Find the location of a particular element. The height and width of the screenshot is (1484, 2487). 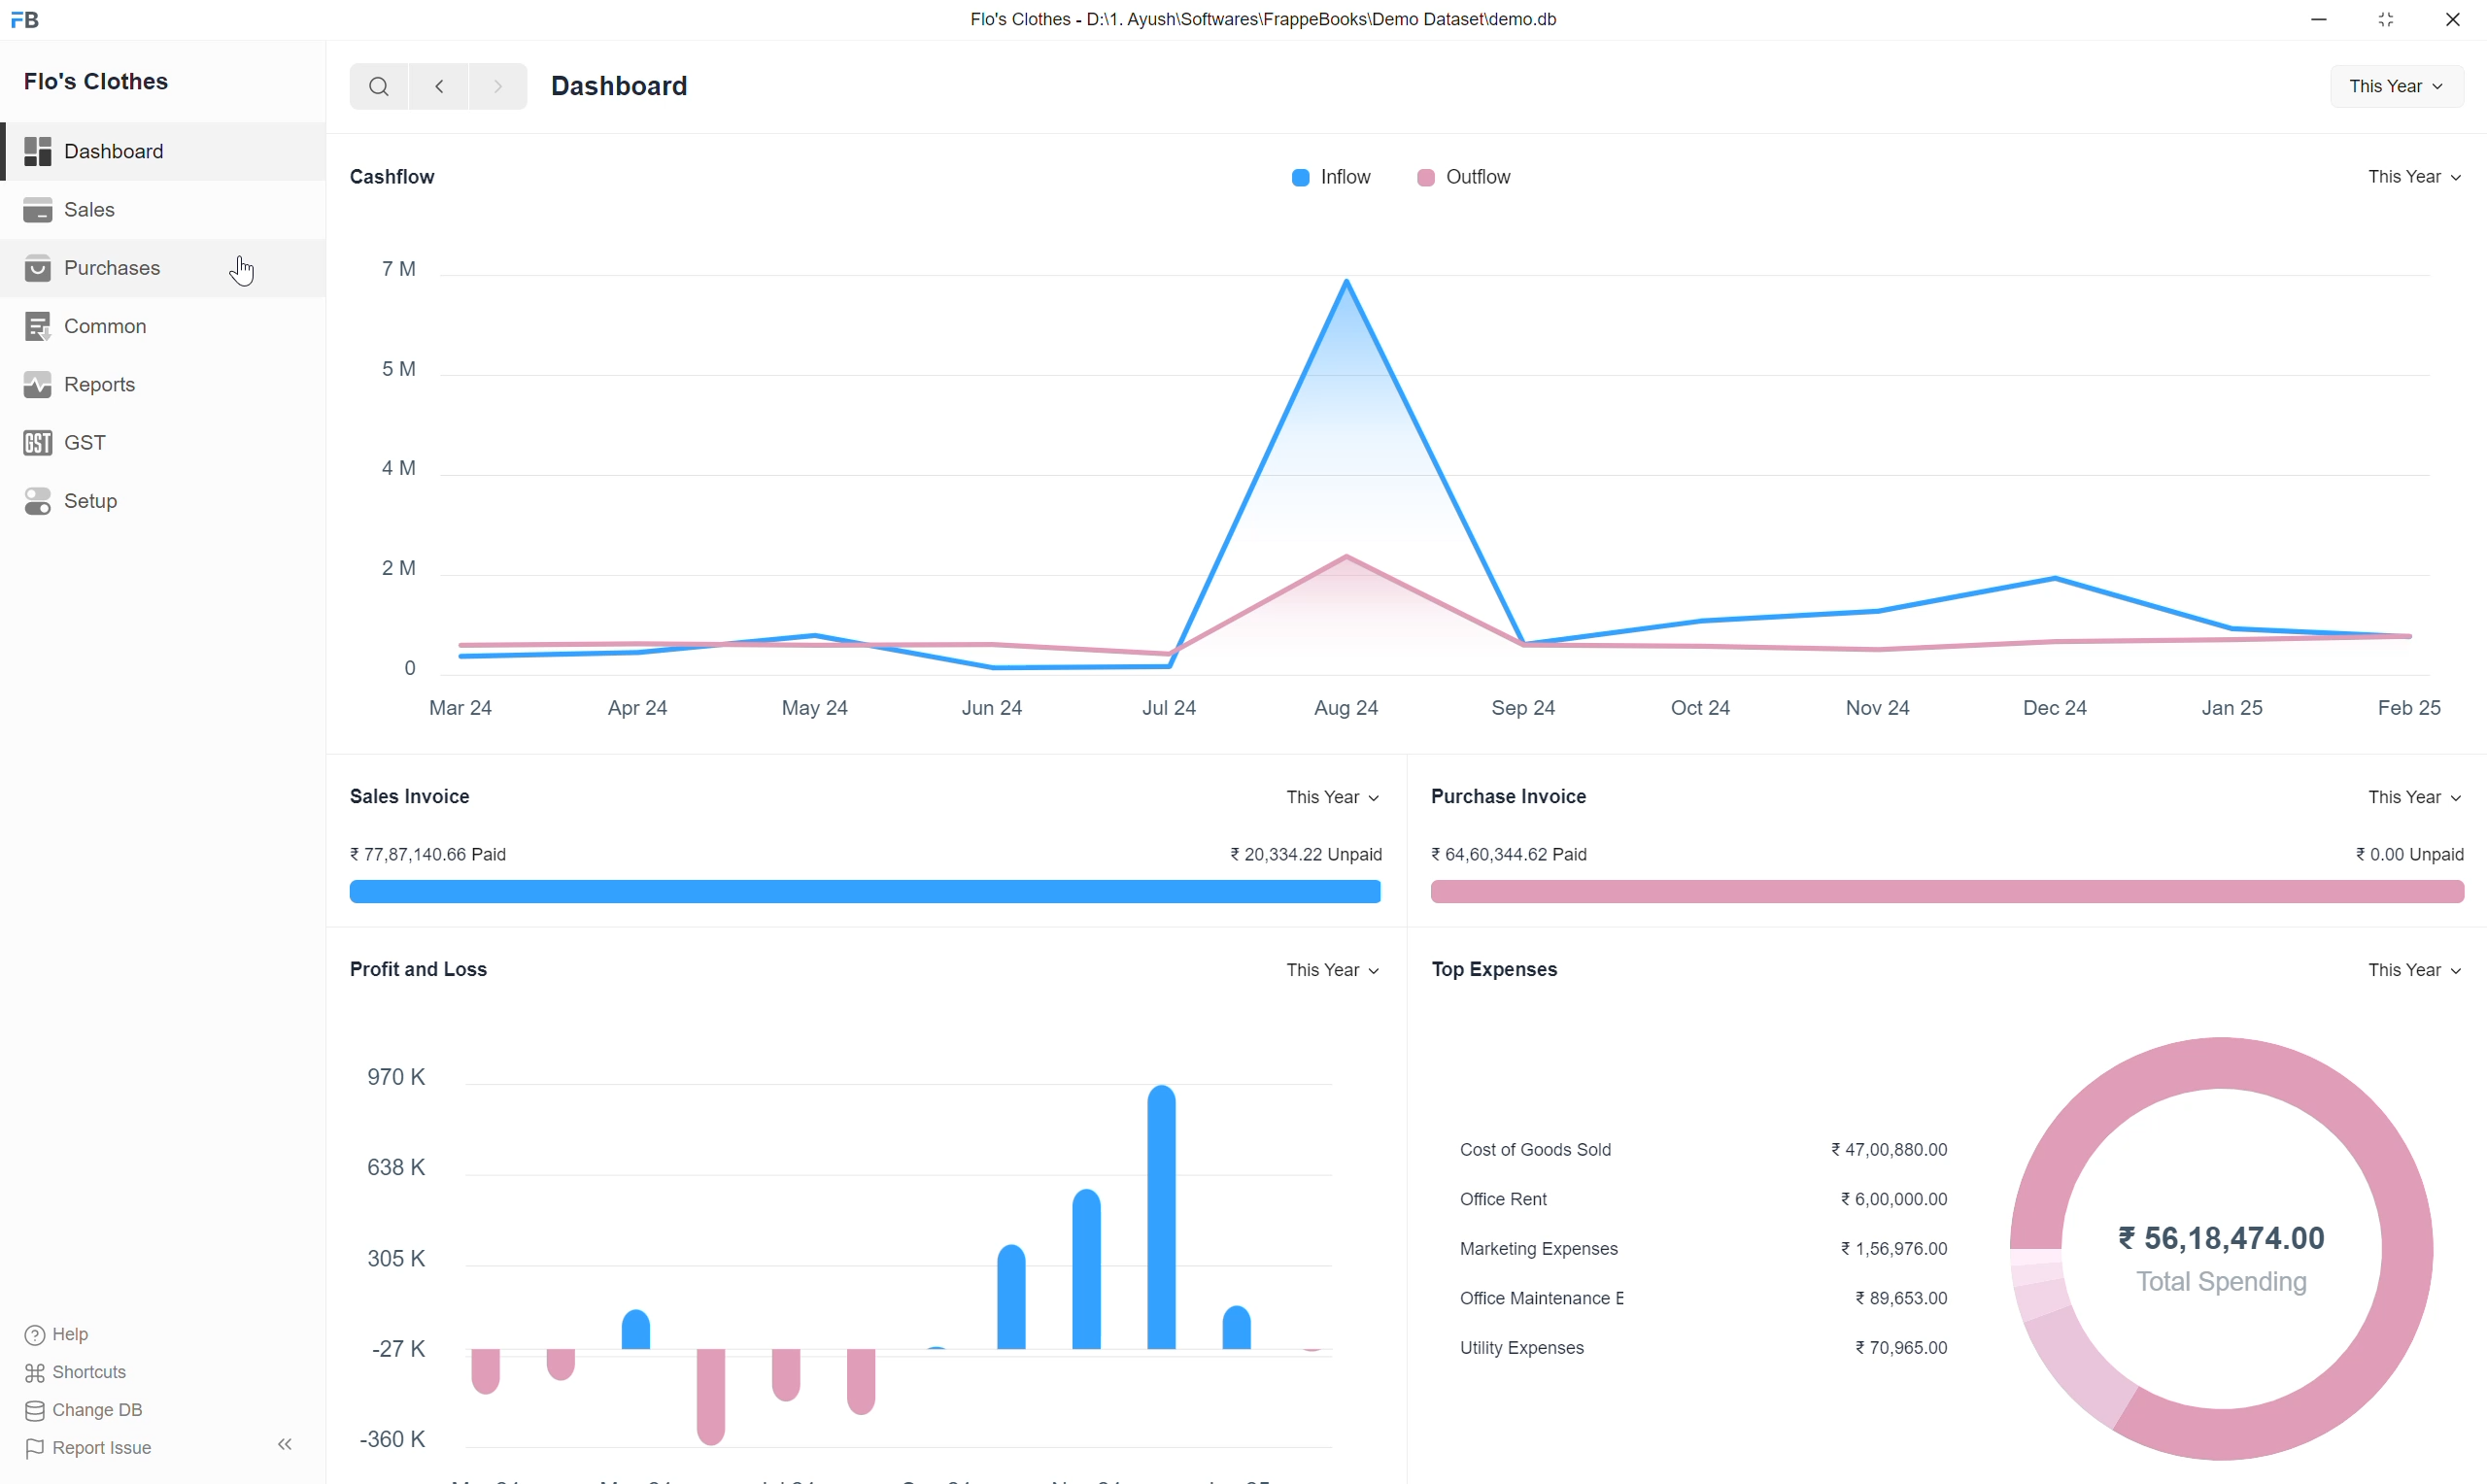

Setup is located at coordinates (72, 501).